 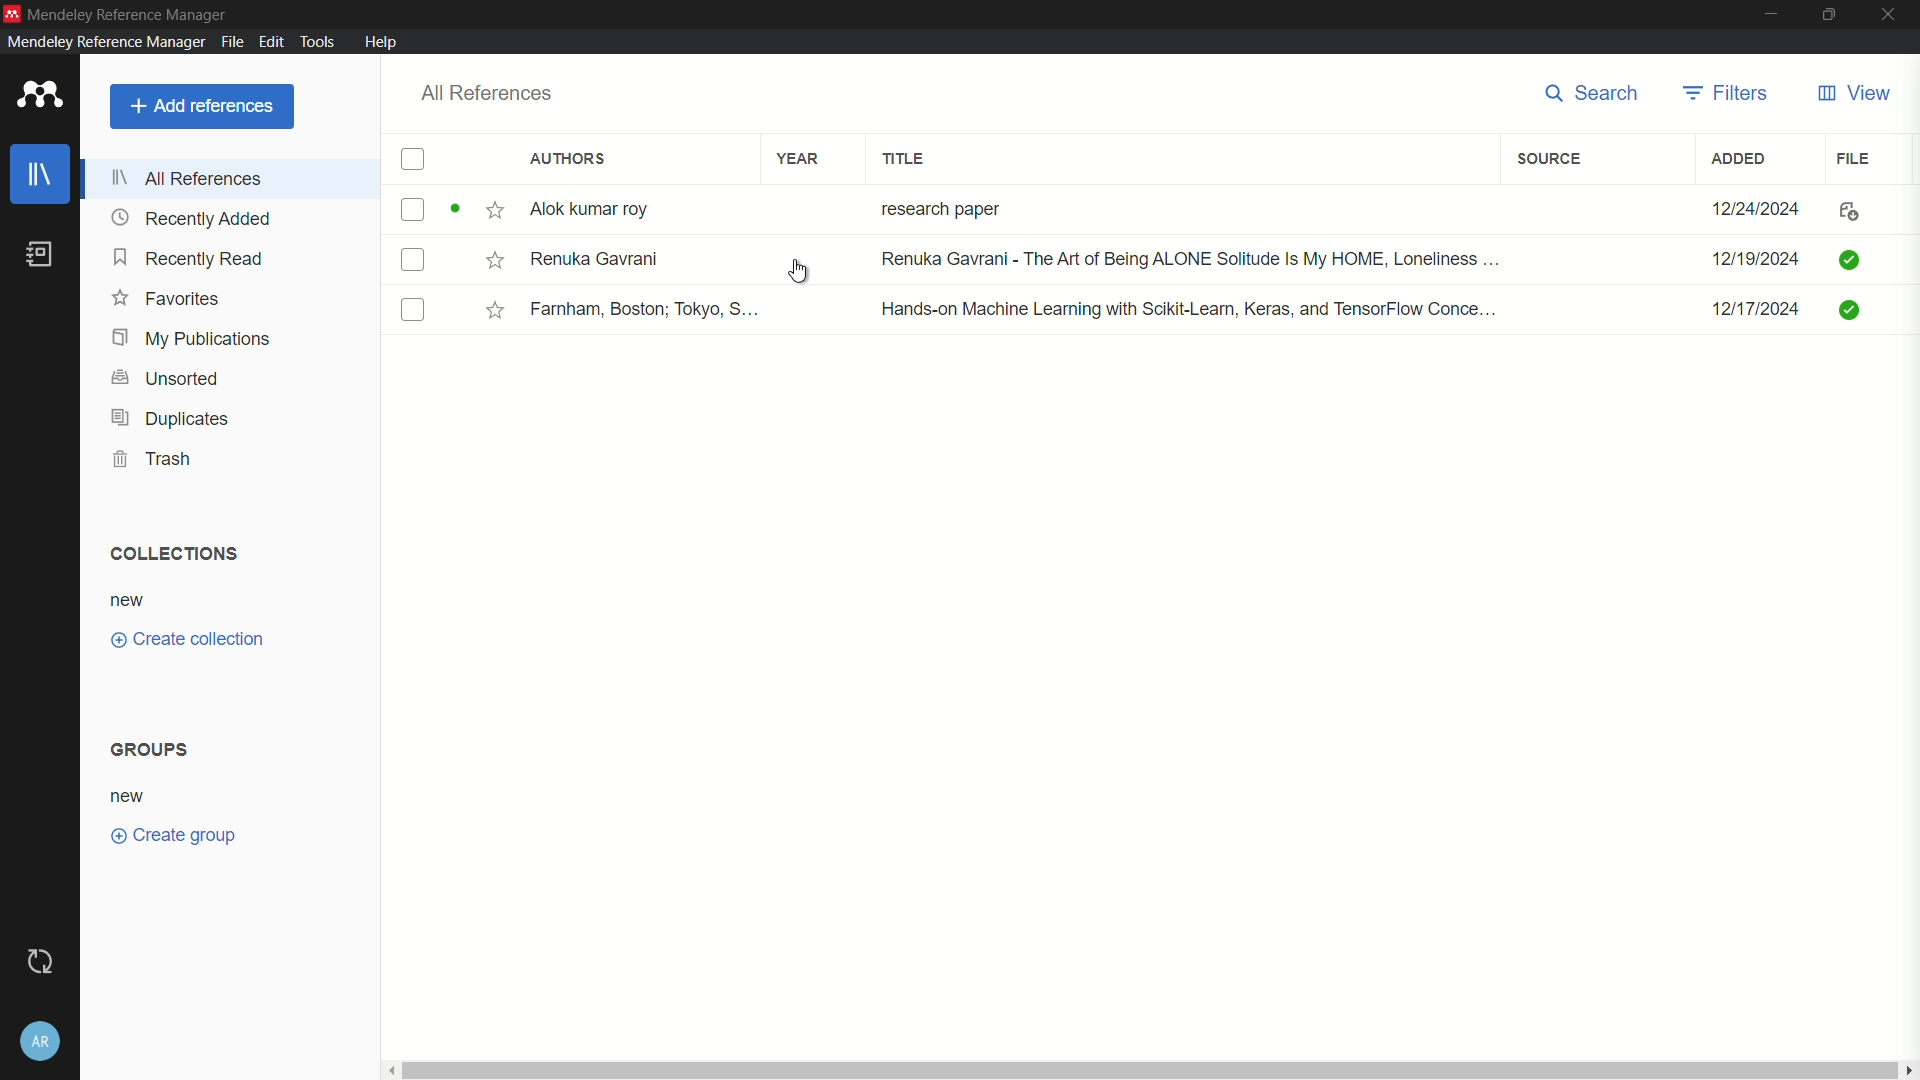 What do you see at coordinates (1727, 93) in the screenshot?
I see `filters` at bounding box center [1727, 93].